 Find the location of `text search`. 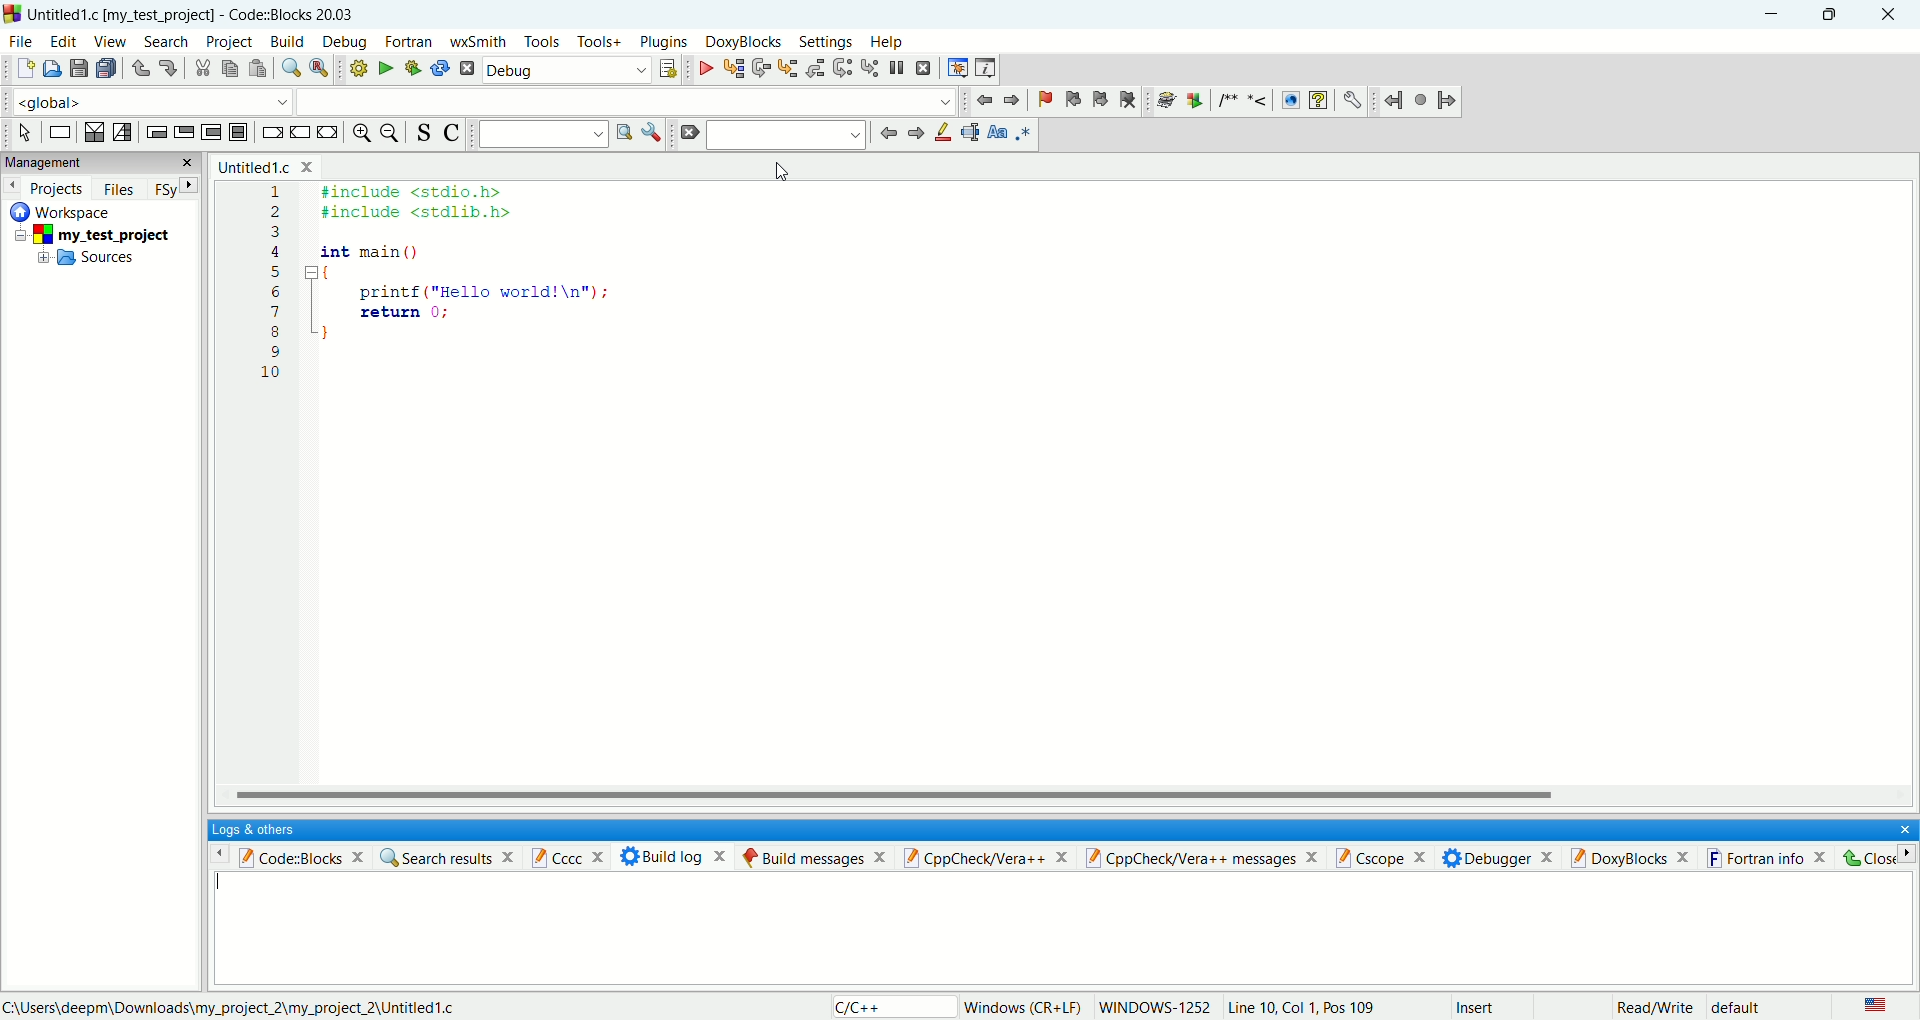

text search is located at coordinates (543, 133).